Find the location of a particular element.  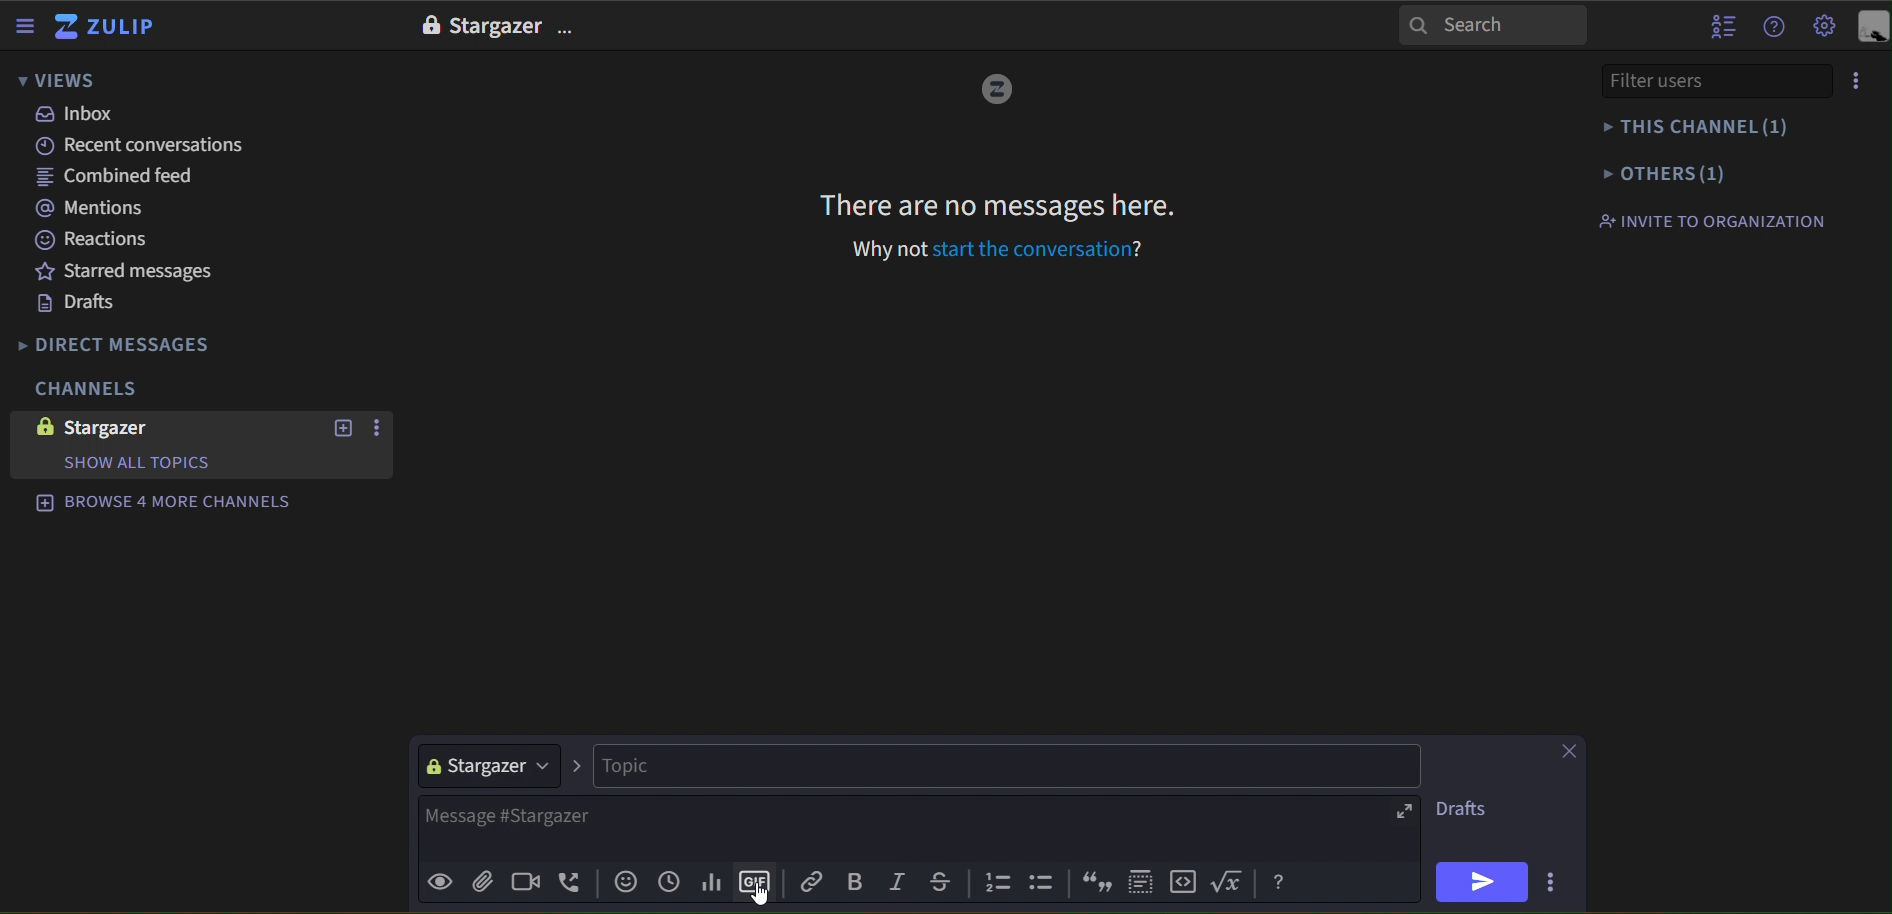

add global time is located at coordinates (669, 881).